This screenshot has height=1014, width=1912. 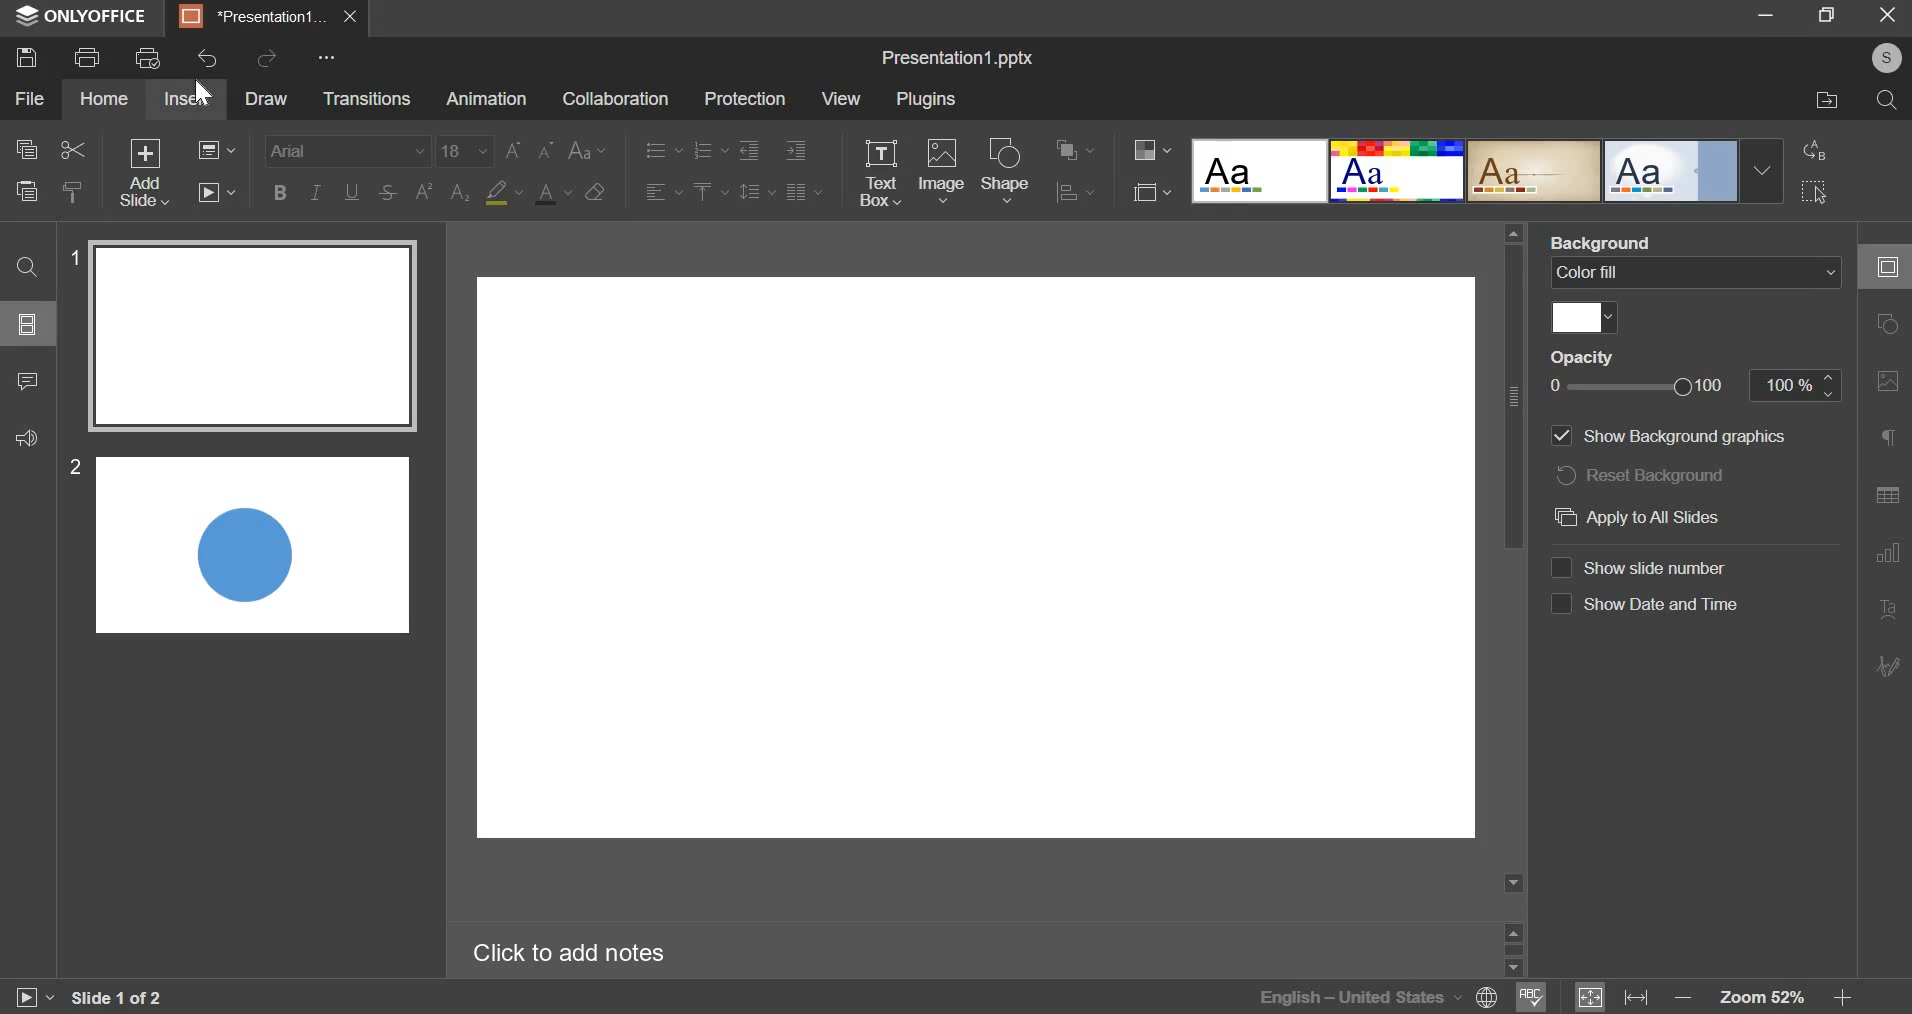 What do you see at coordinates (754, 151) in the screenshot?
I see `indent increase` at bounding box center [754, 151].